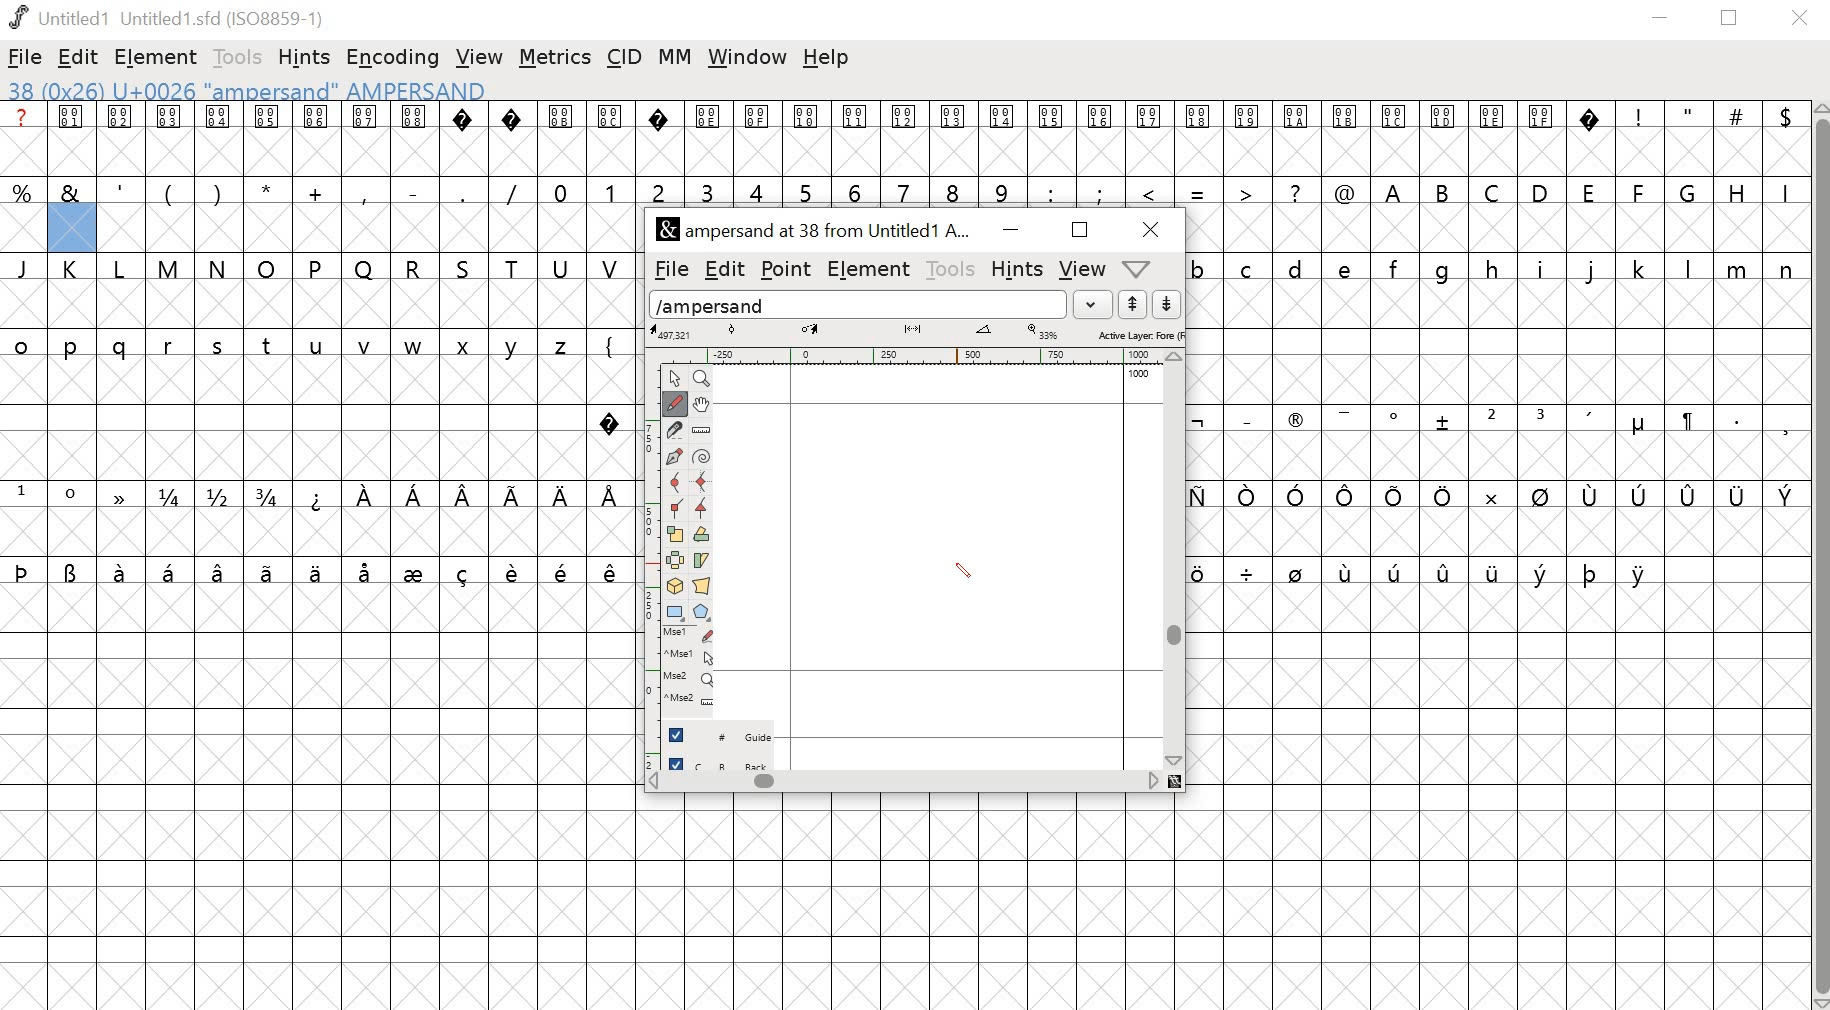  What do you see at coordinates (1395, 140) in the screenshot?
I see `001C` at bounding box center [1395, 140].